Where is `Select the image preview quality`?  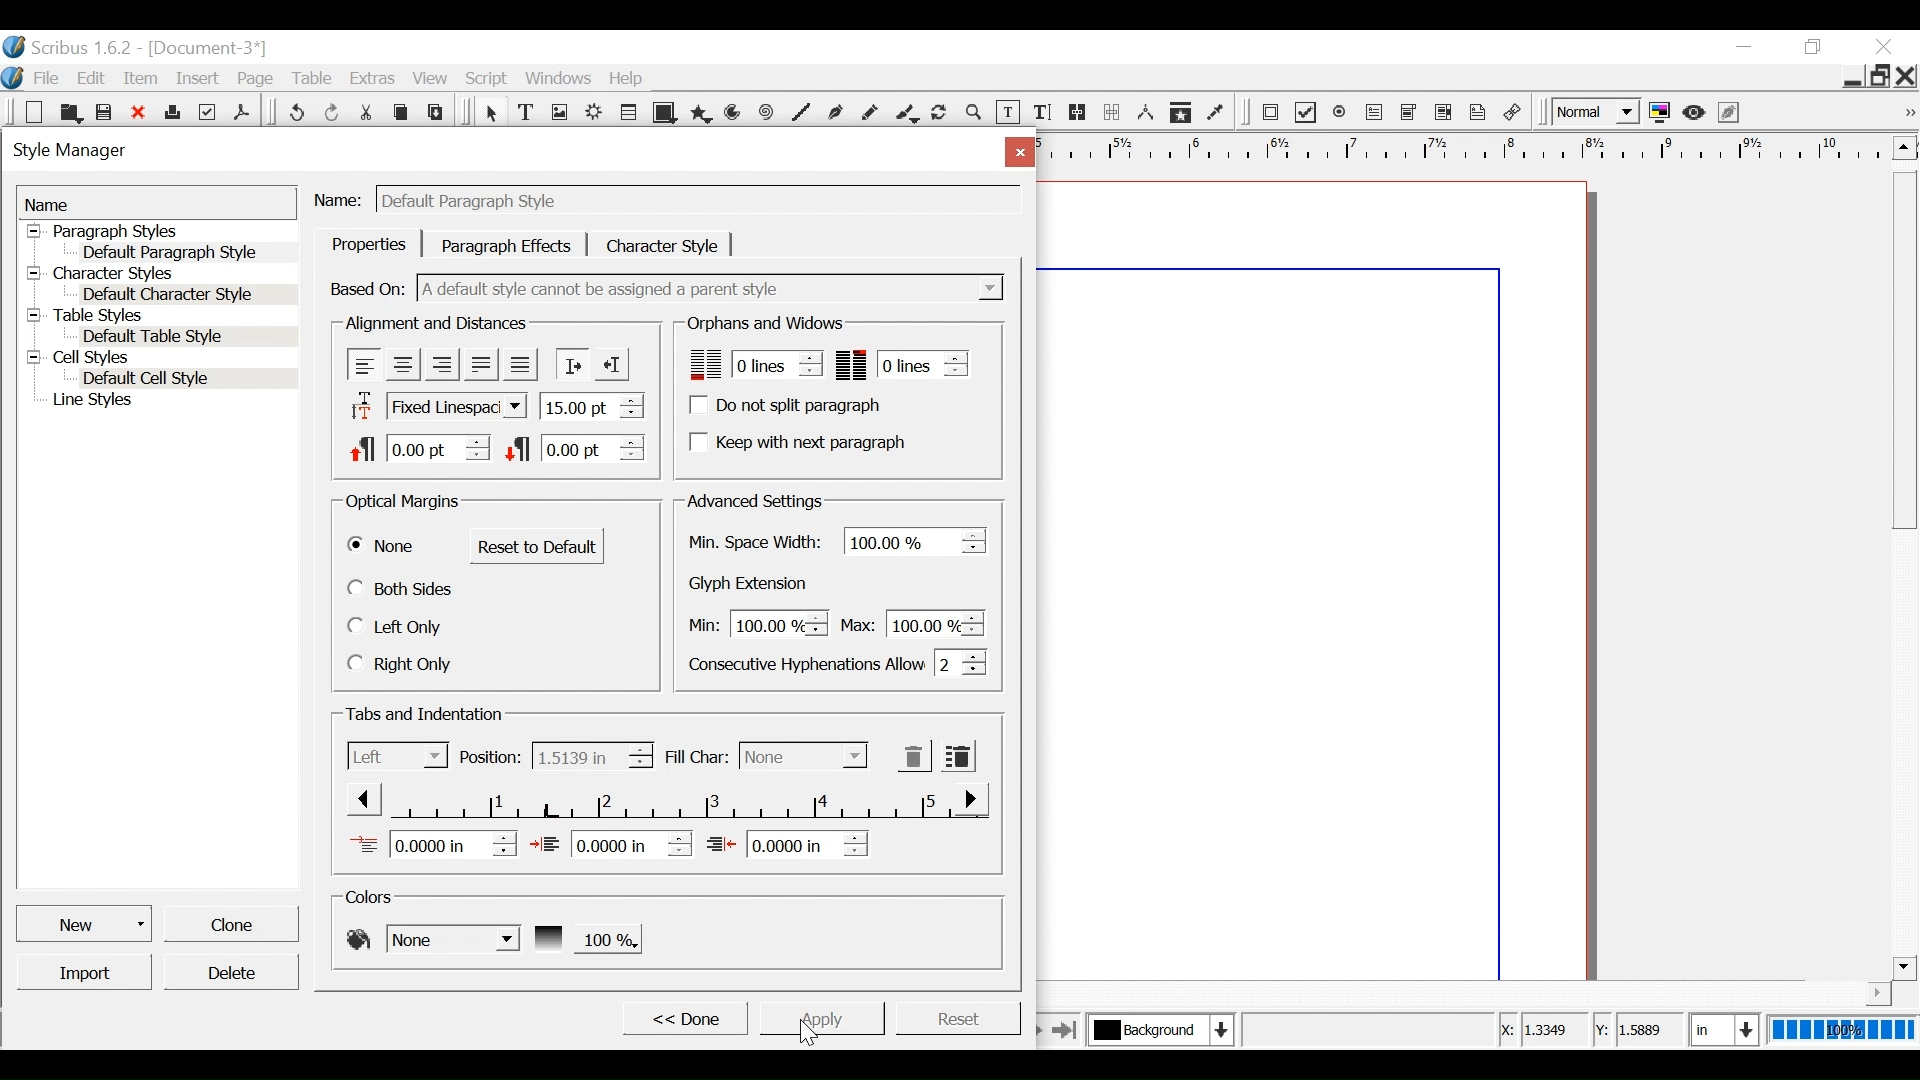
Select the image preview quality is located at coordinates (1598, 112).